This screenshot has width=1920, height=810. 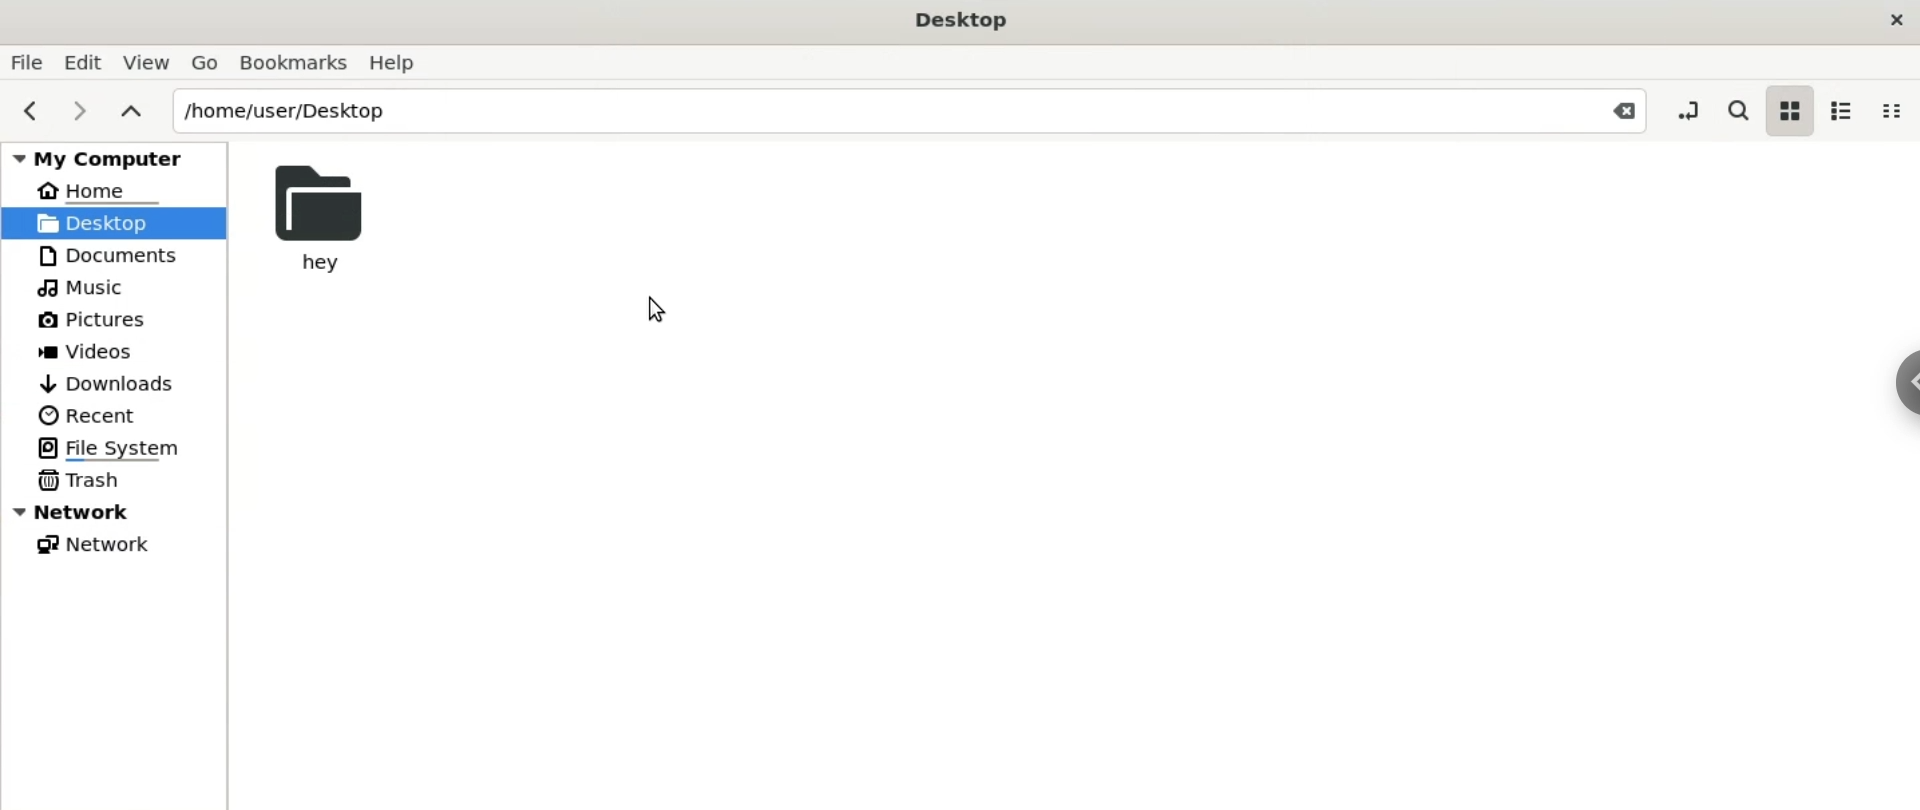 What do you see at coordinates (320, 219) in the screenshot?
I see `hey ` at bounding box center [320, 219].